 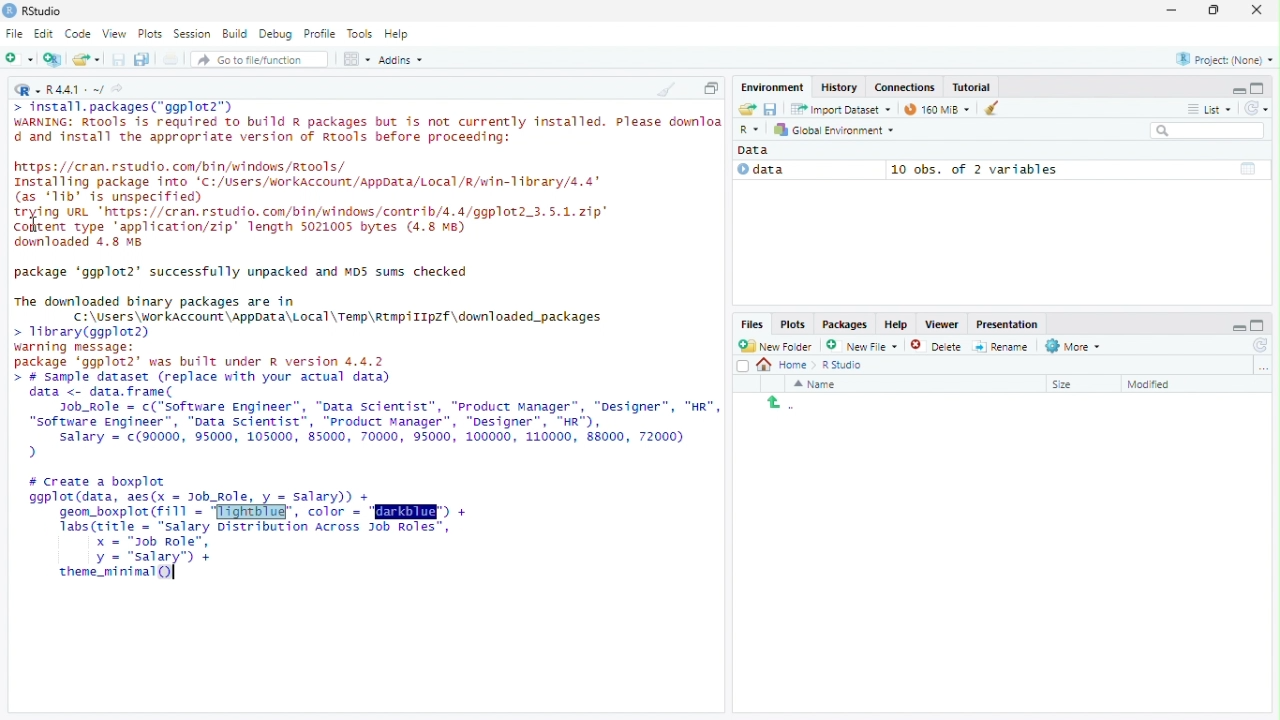 What do you see at coordinates (323, 34) in the screenshot?
I see `Profile` at bounding box center [323, 34].